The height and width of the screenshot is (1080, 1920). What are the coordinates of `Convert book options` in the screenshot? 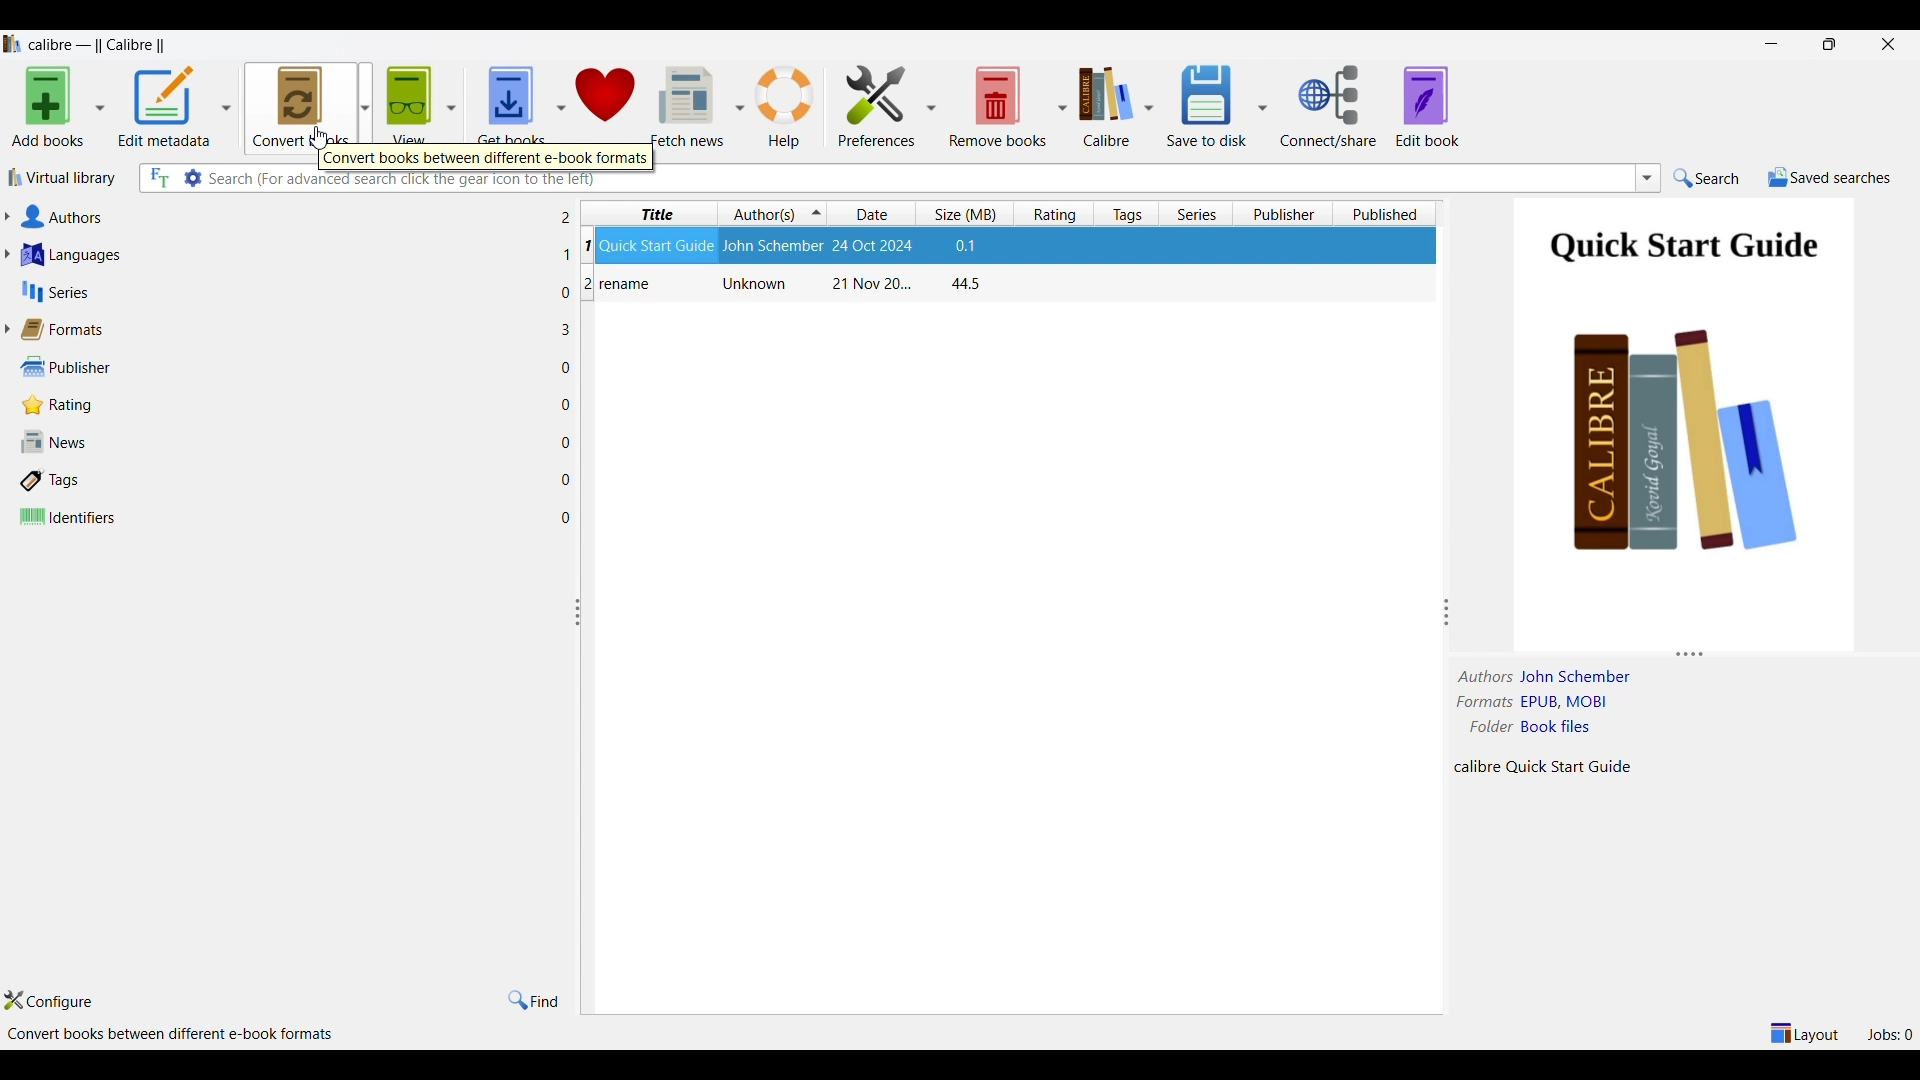 It's located at (365, 105).